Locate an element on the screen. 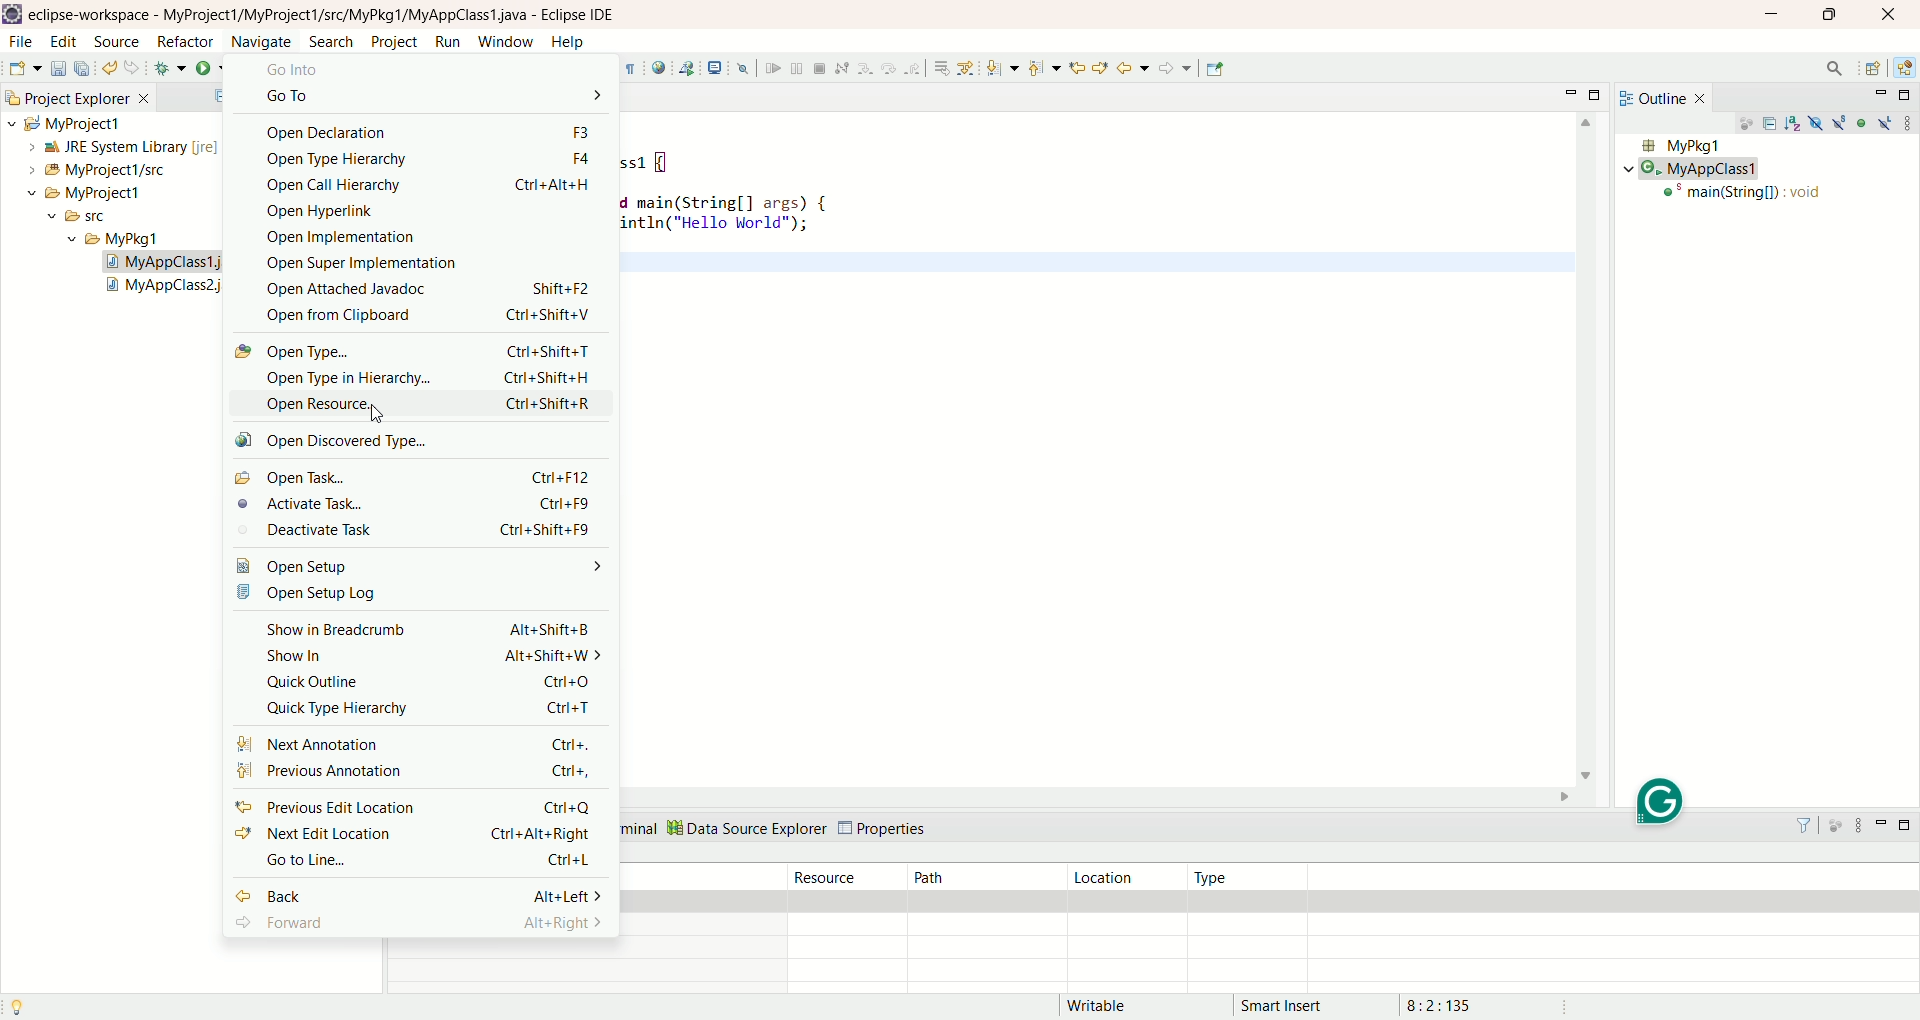  back is located at coordinates (1133, 67).